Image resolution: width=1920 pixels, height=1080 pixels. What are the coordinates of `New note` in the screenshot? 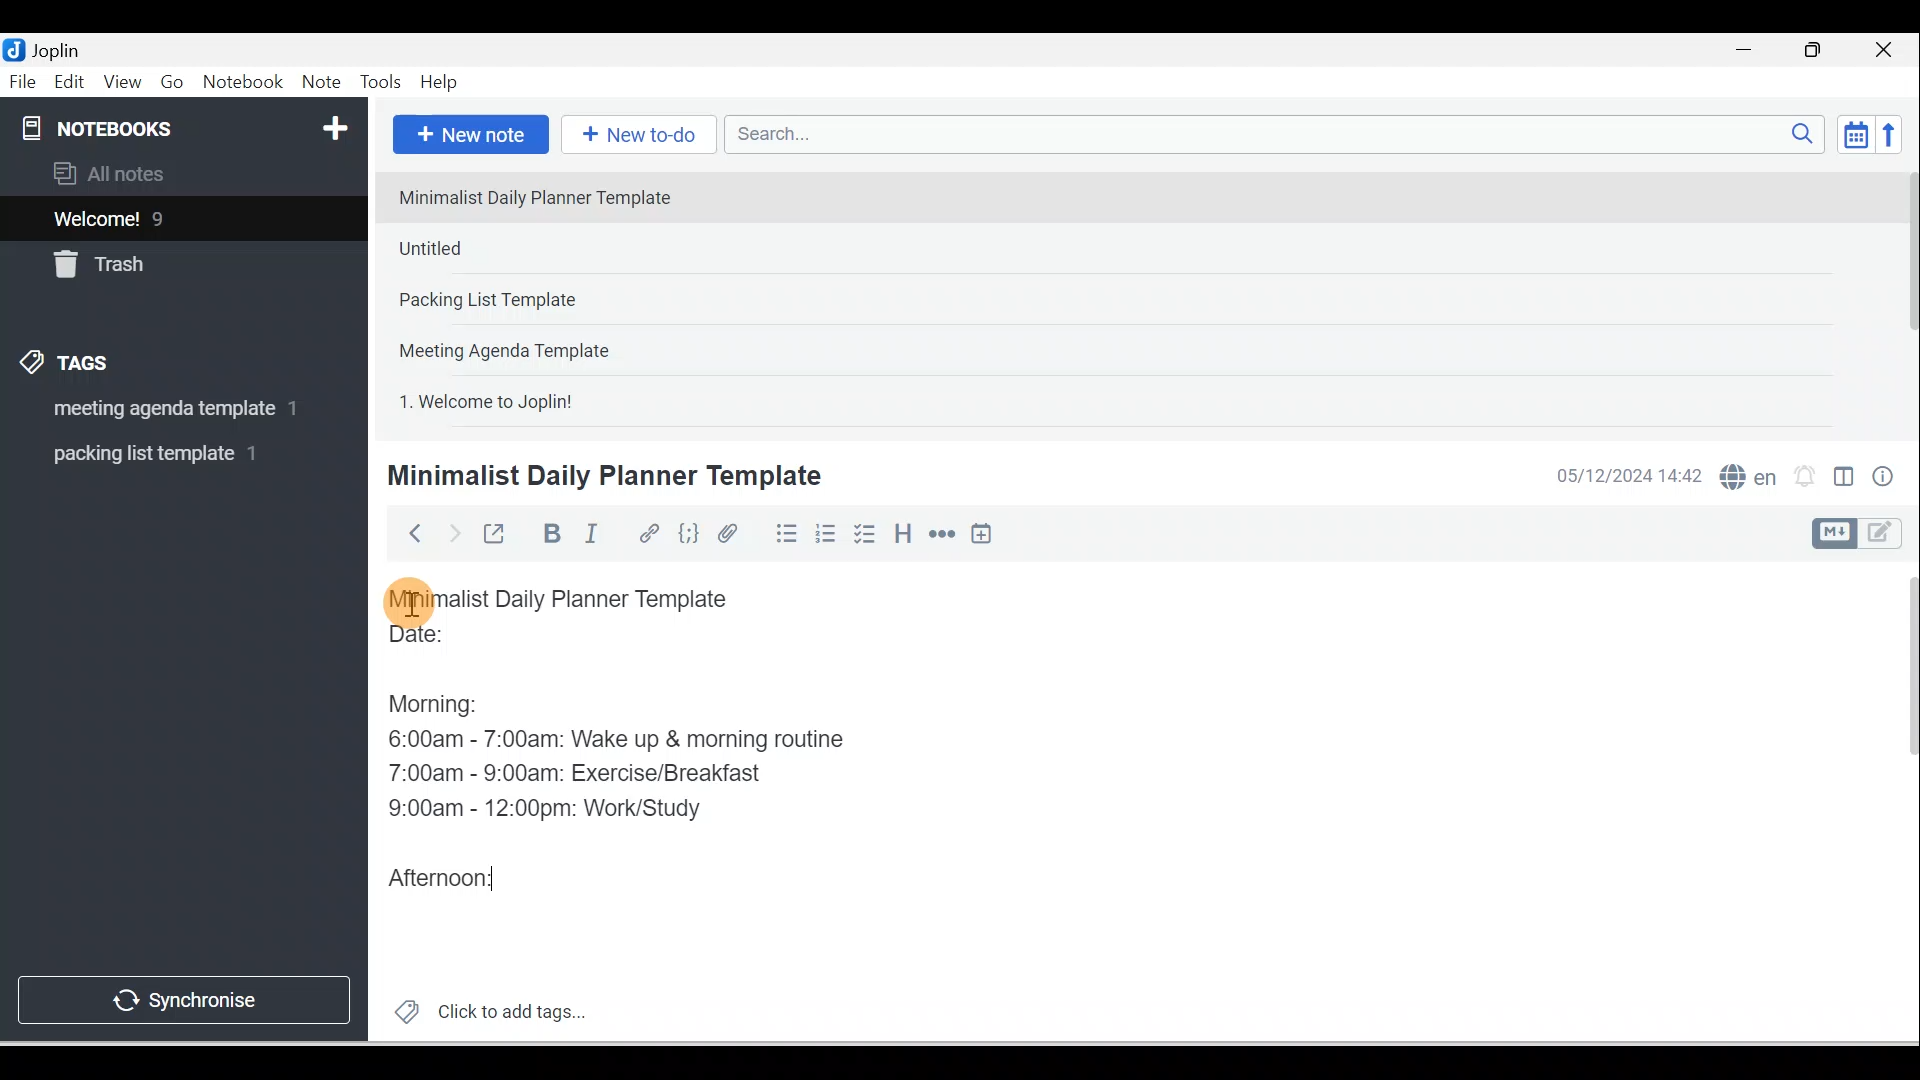 It's located at (467, 136).